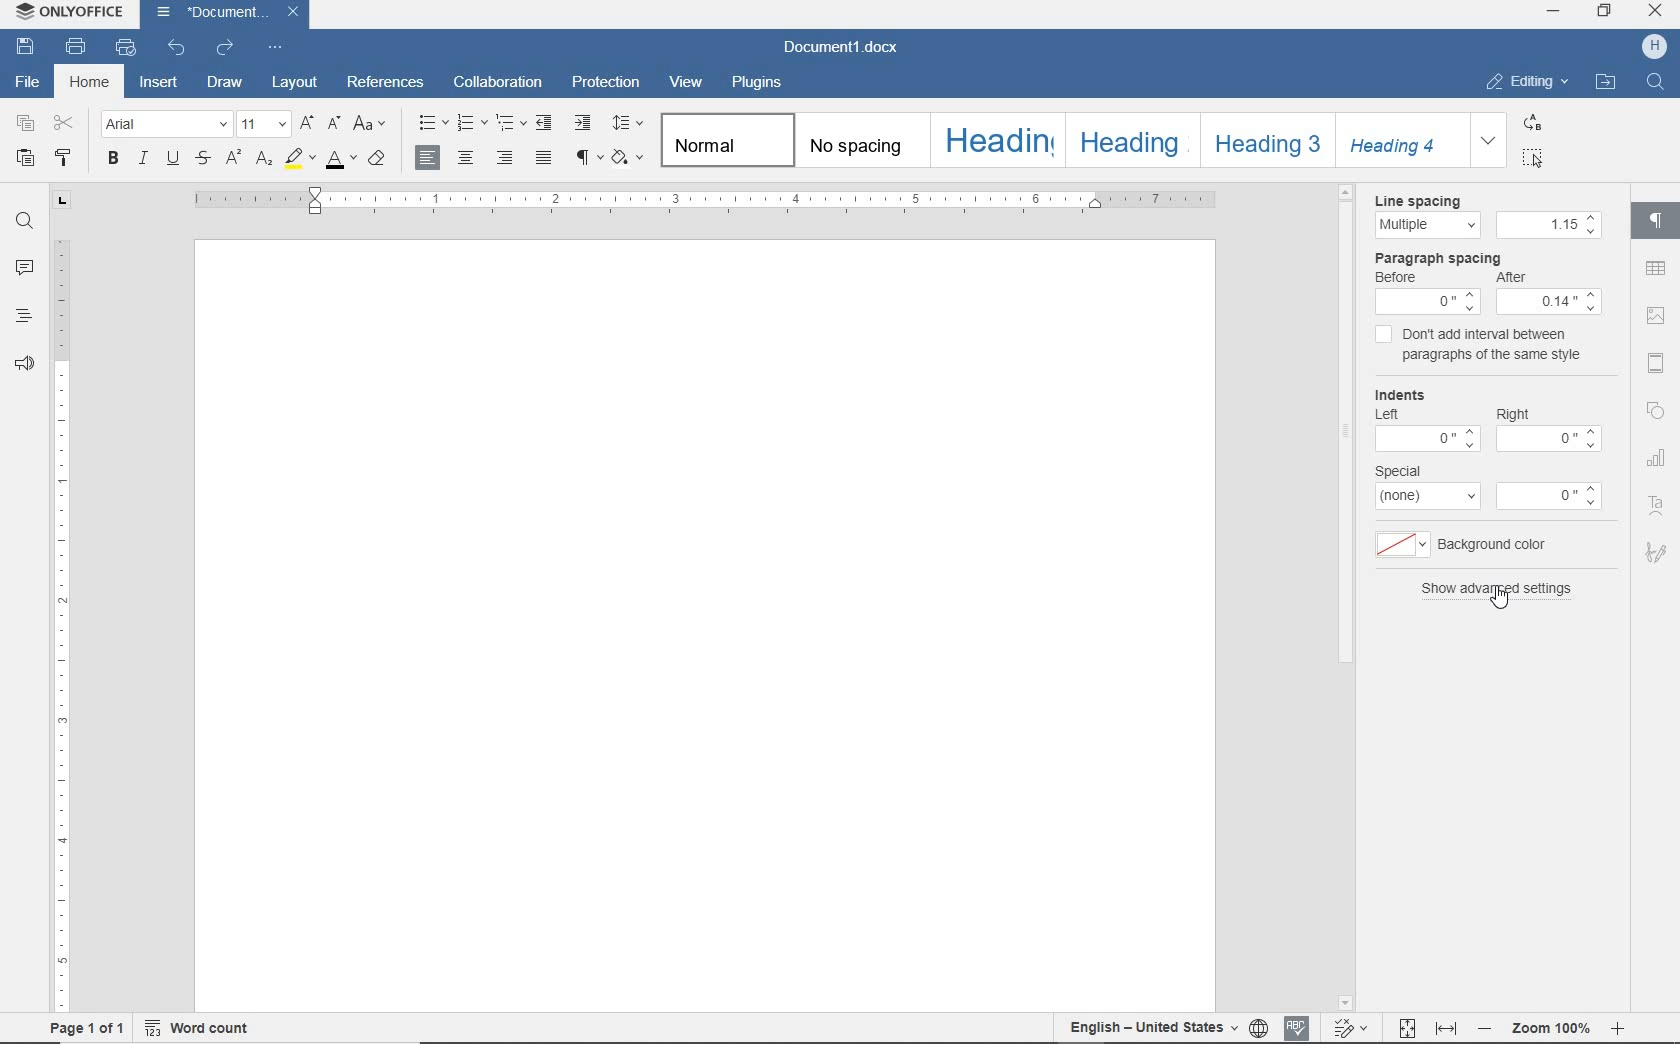 The height and width of the screenshot is (1044, 1680). What do you see at coordinates (1657, 47) in the screenshot?
I see `H` at bounding box center [1657, 47].